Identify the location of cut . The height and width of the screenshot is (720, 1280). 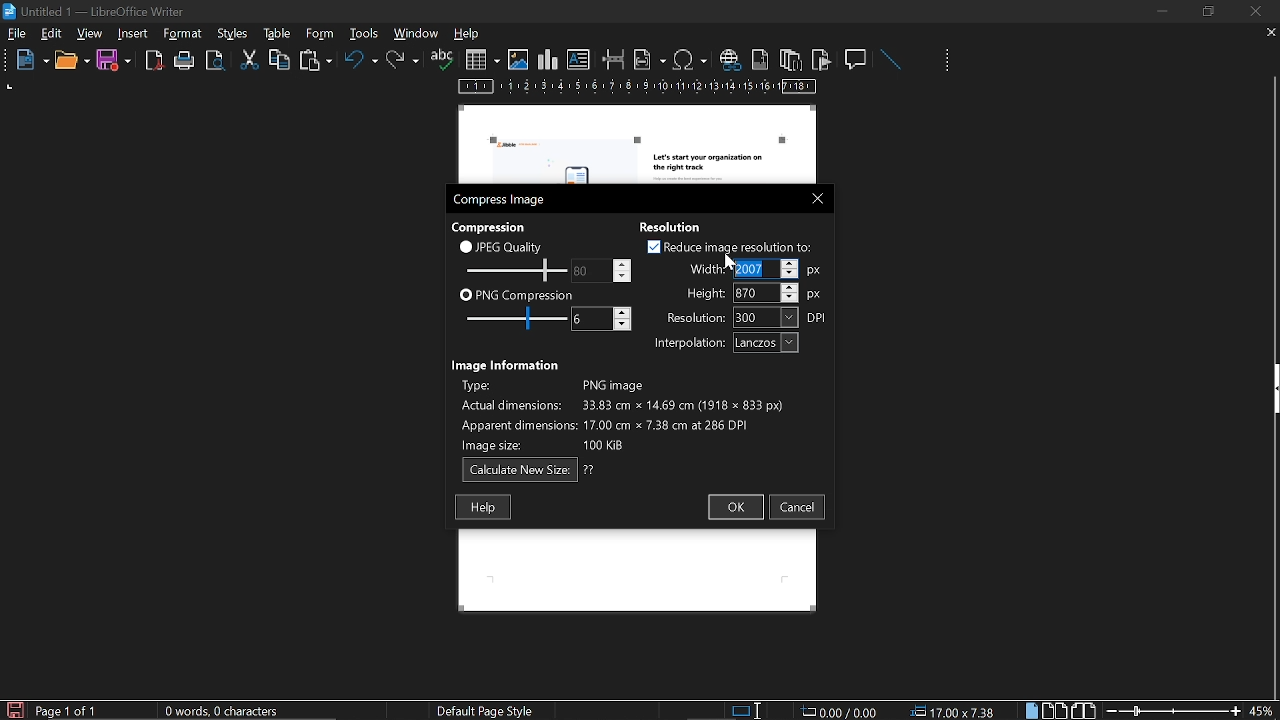
(250, 60).